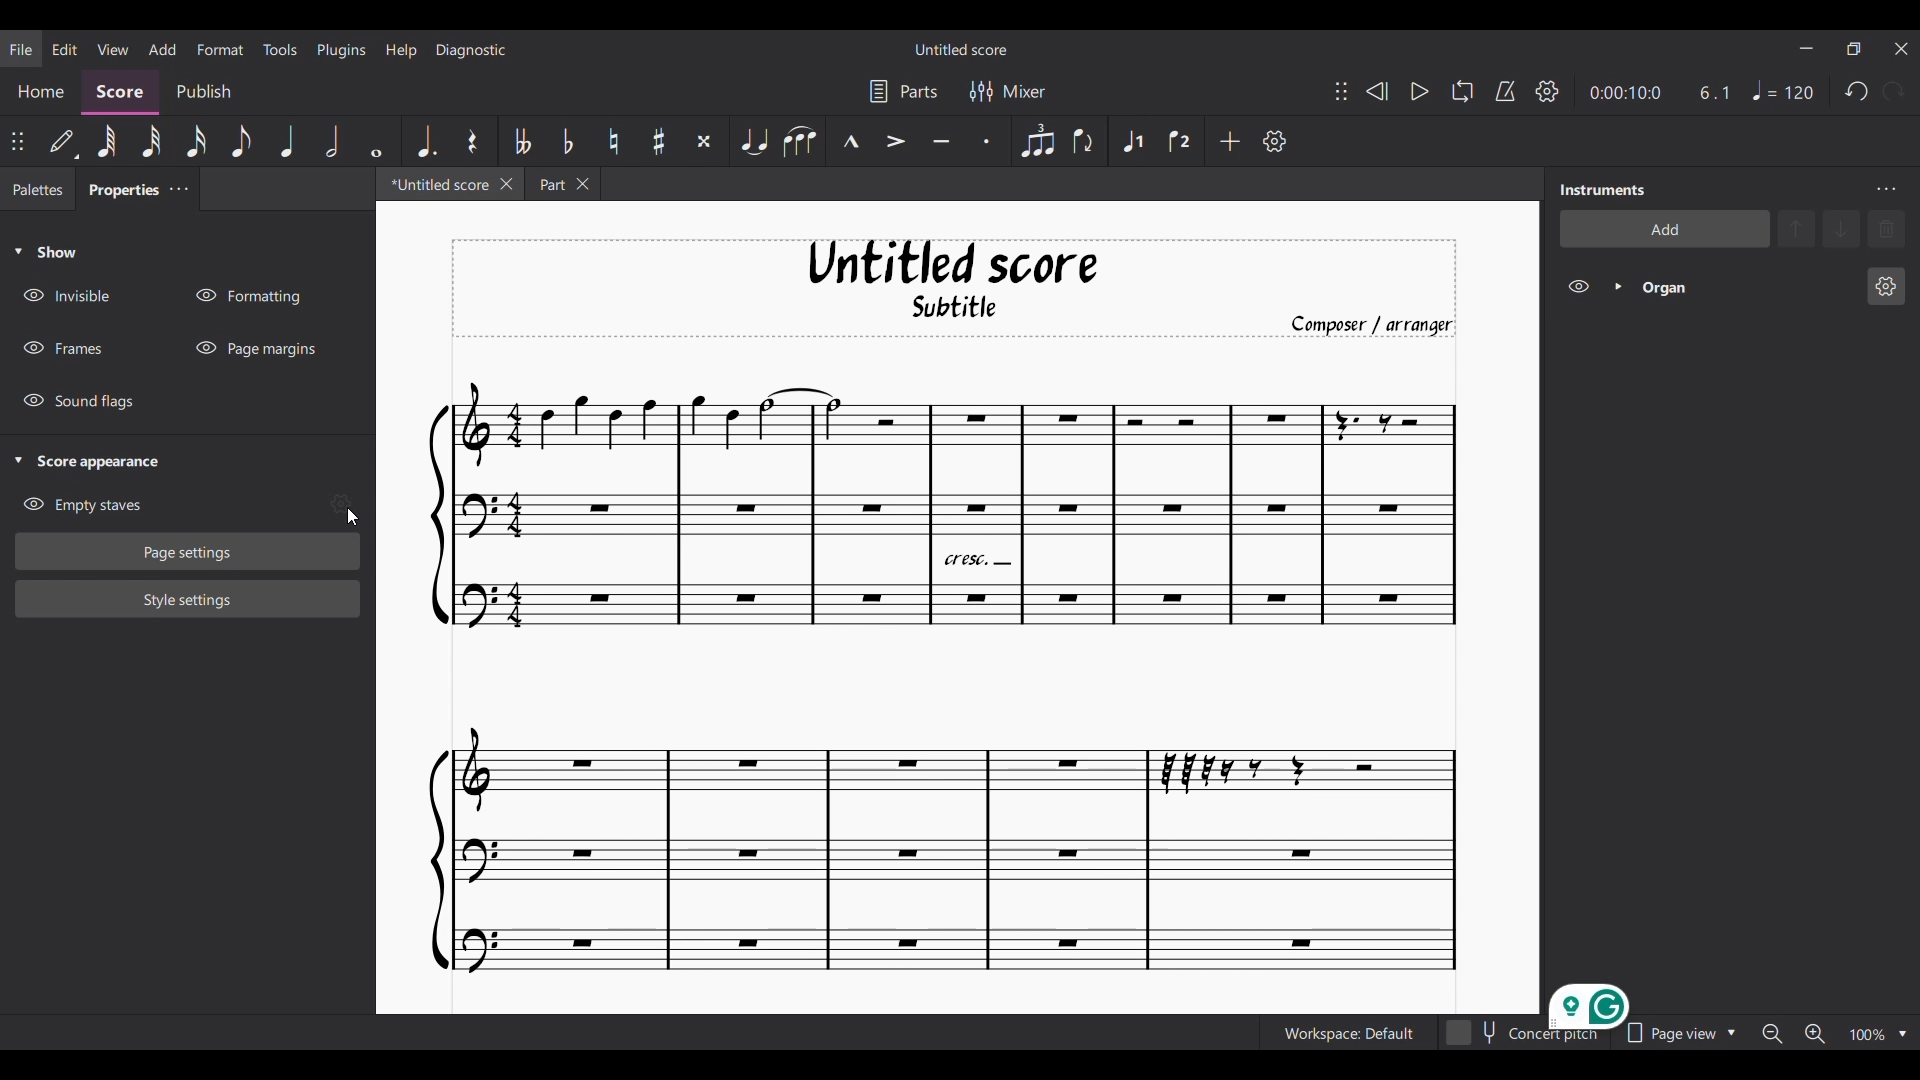 This screenshot has width=1920, height=1080. Describe the element at coordinates (895, 141) in the screenshot. I see `Accent` at that location.